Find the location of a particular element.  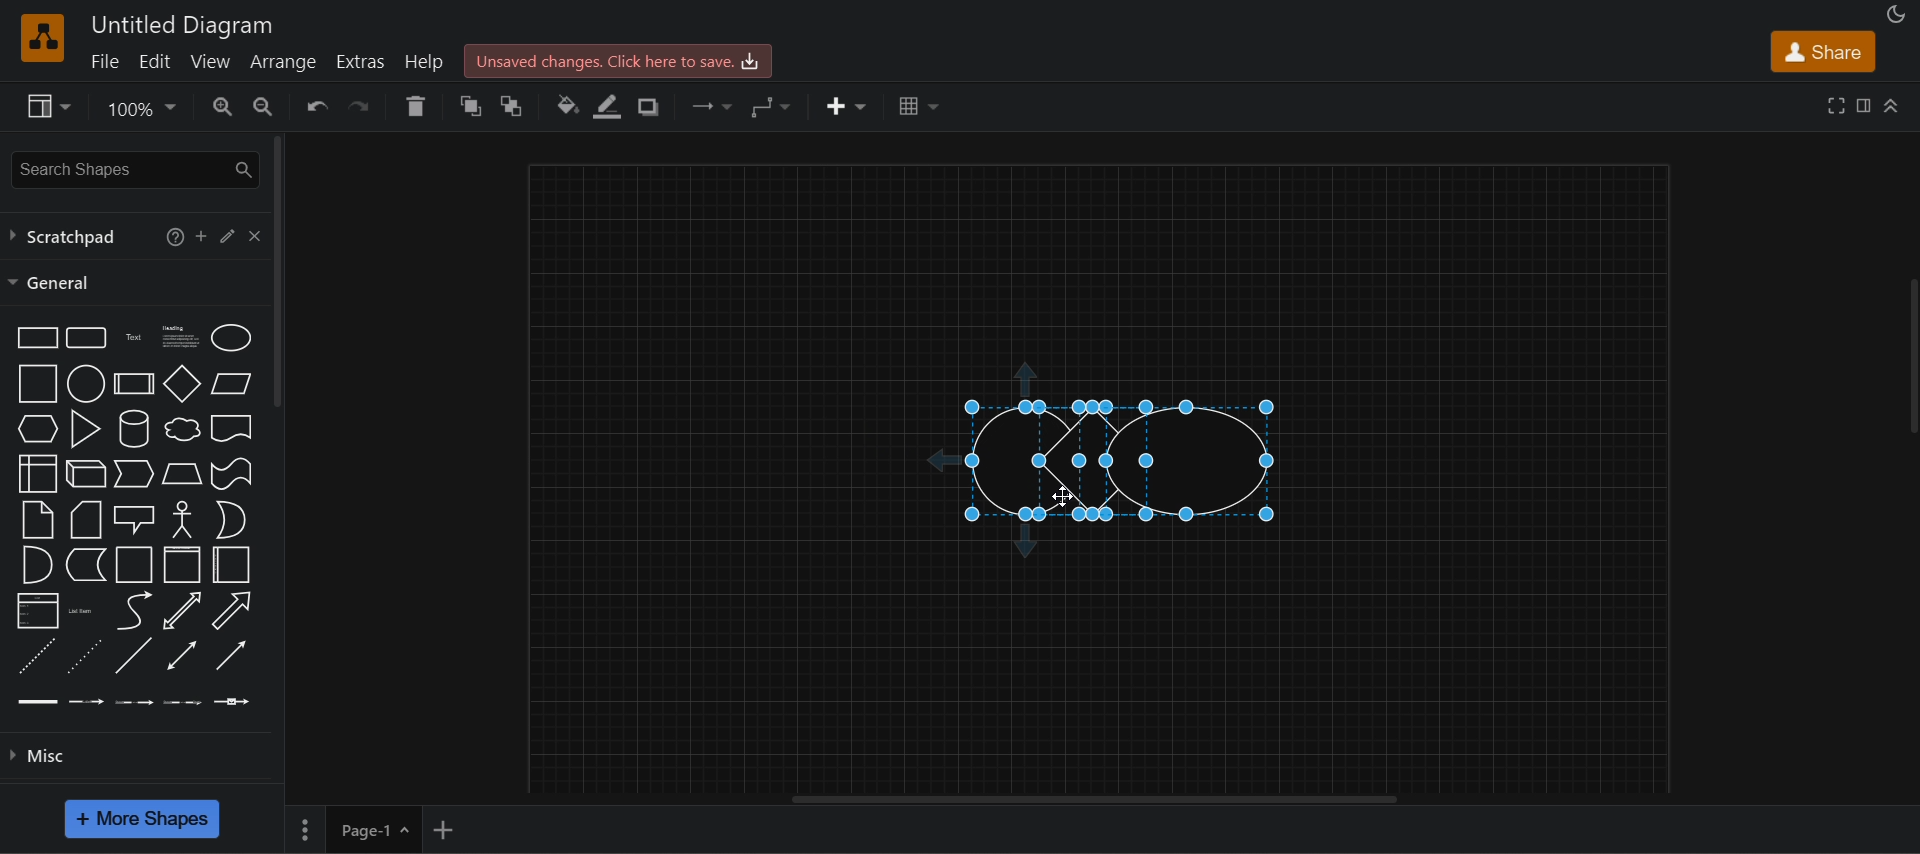

redo is located at coordinates (364, 106).